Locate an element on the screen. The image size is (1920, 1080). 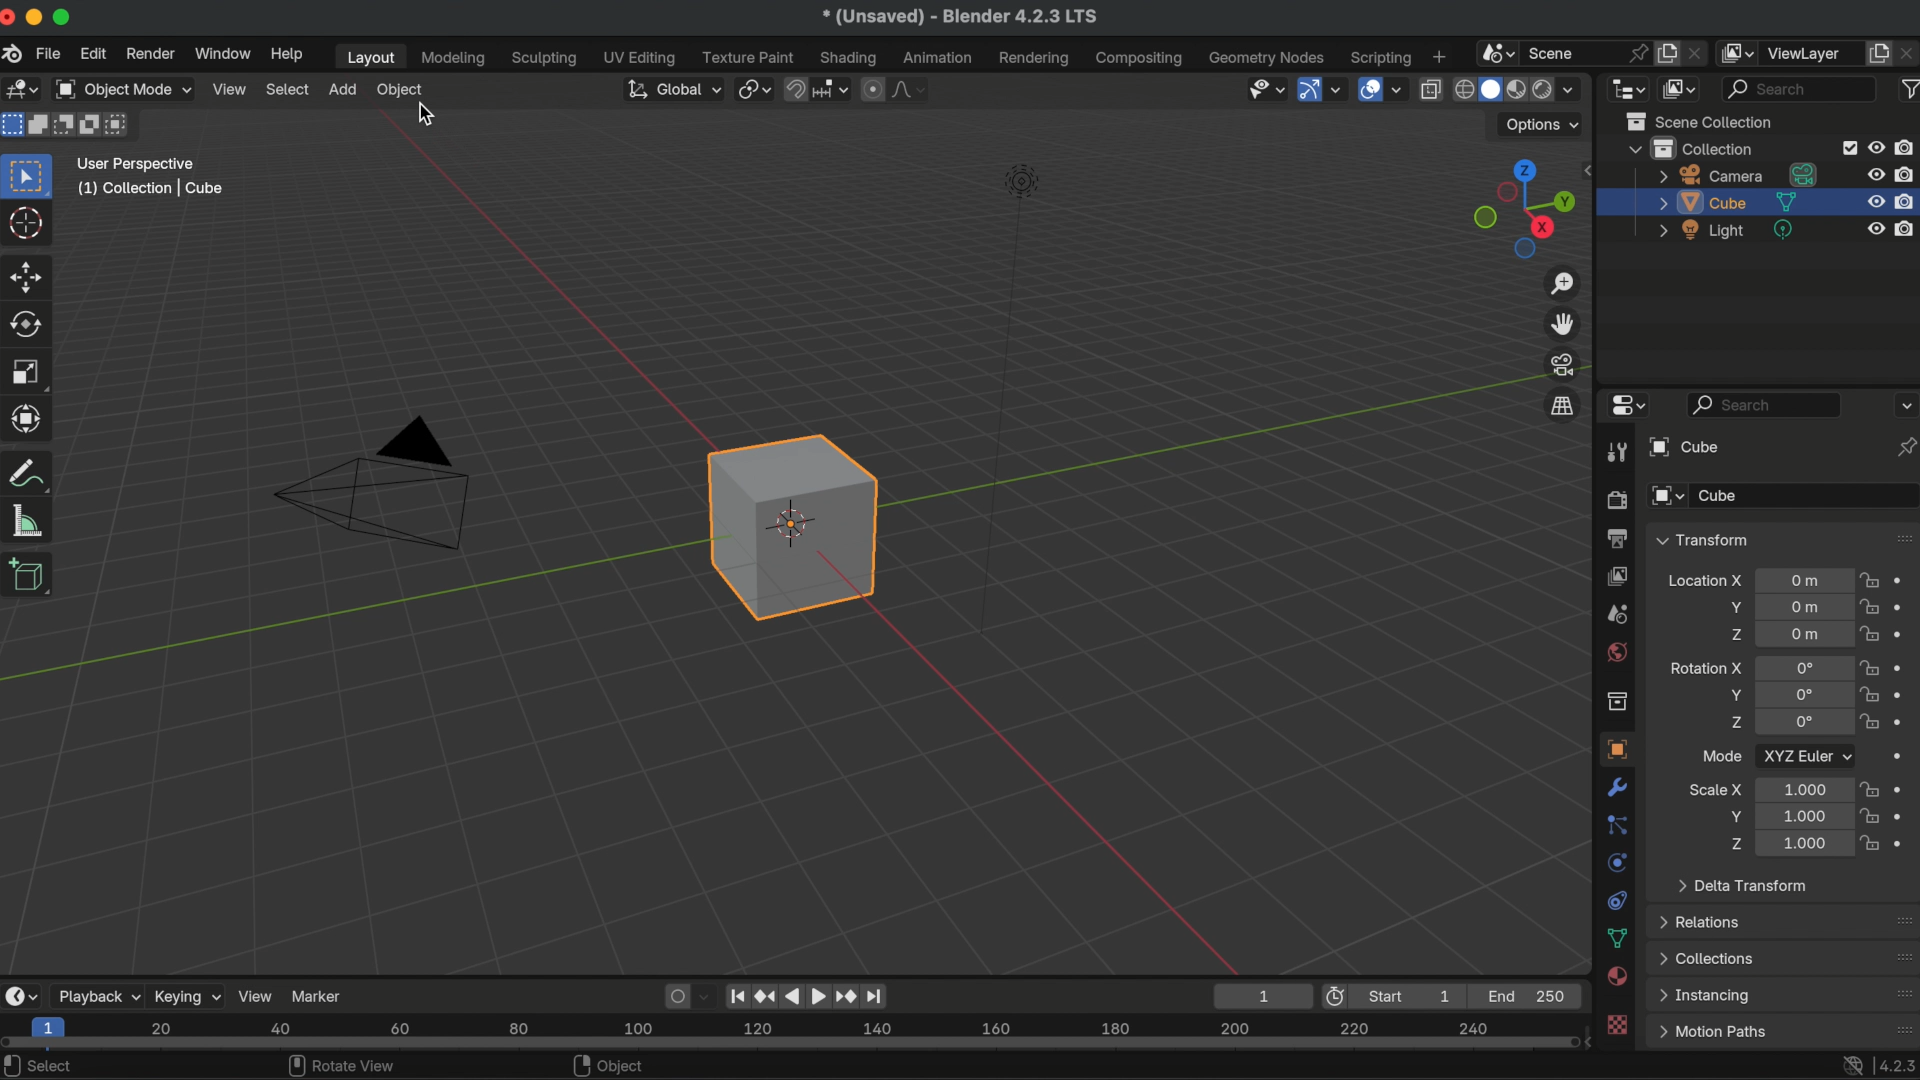
side bar settings is located at coordinates (1591, 168).